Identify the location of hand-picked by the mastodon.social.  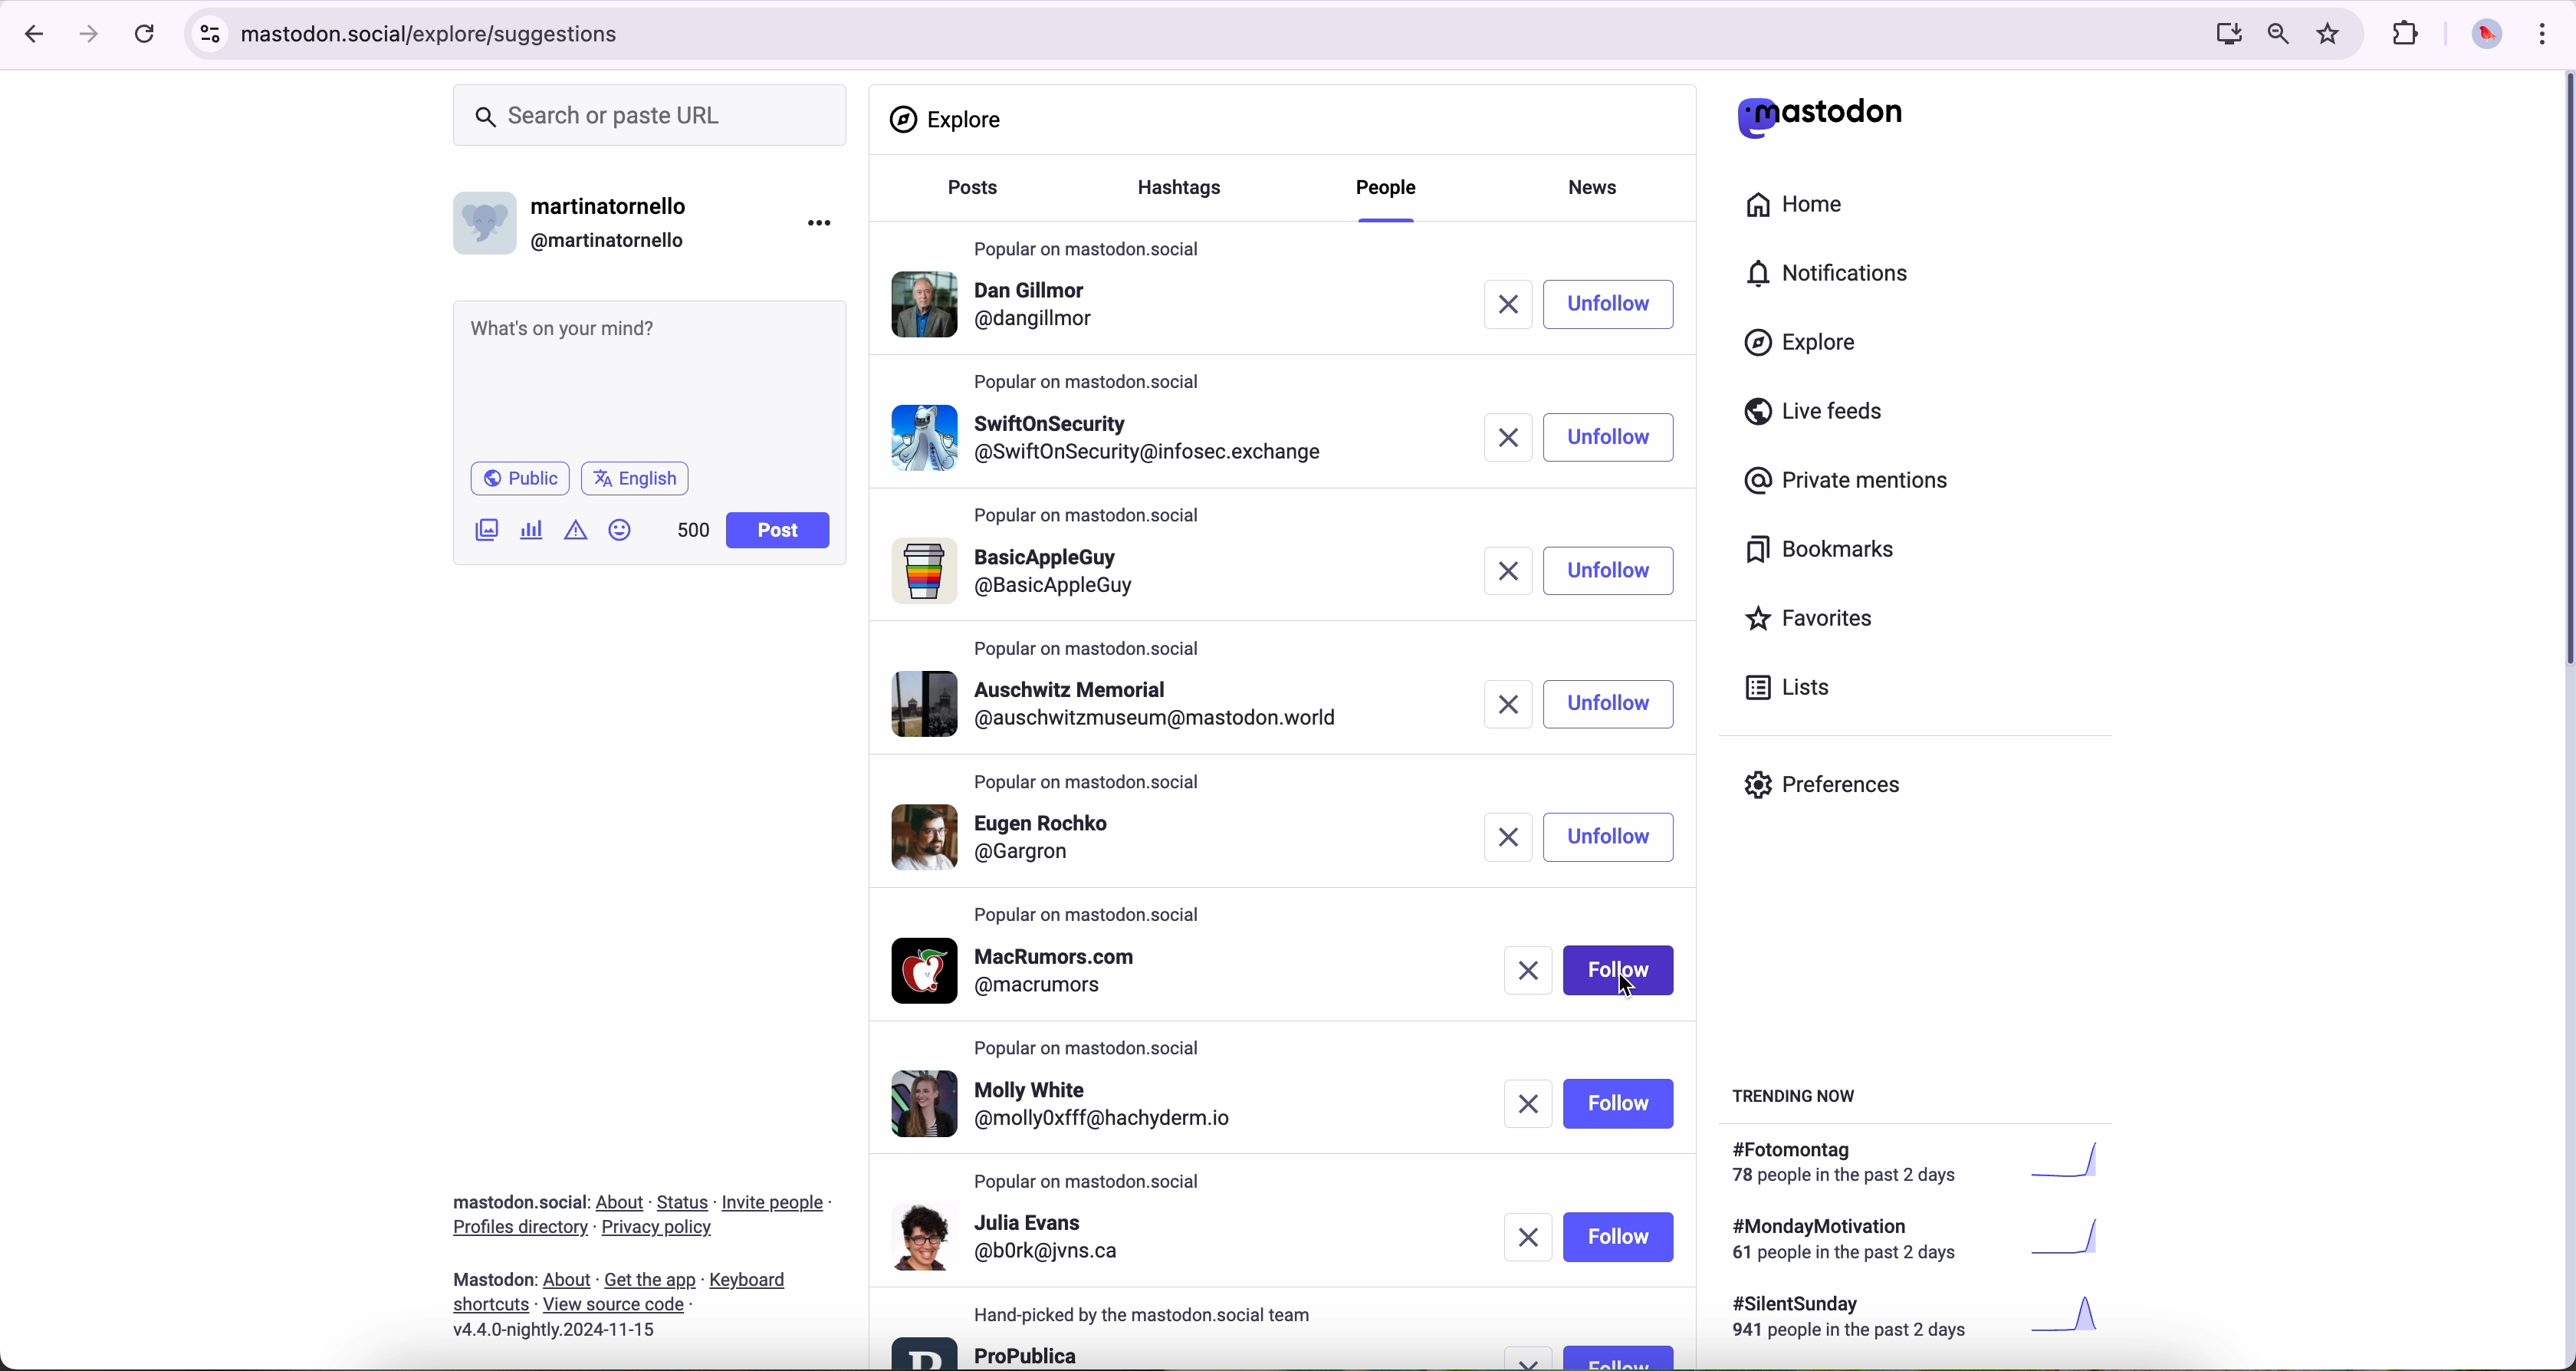
(1156, 1315).